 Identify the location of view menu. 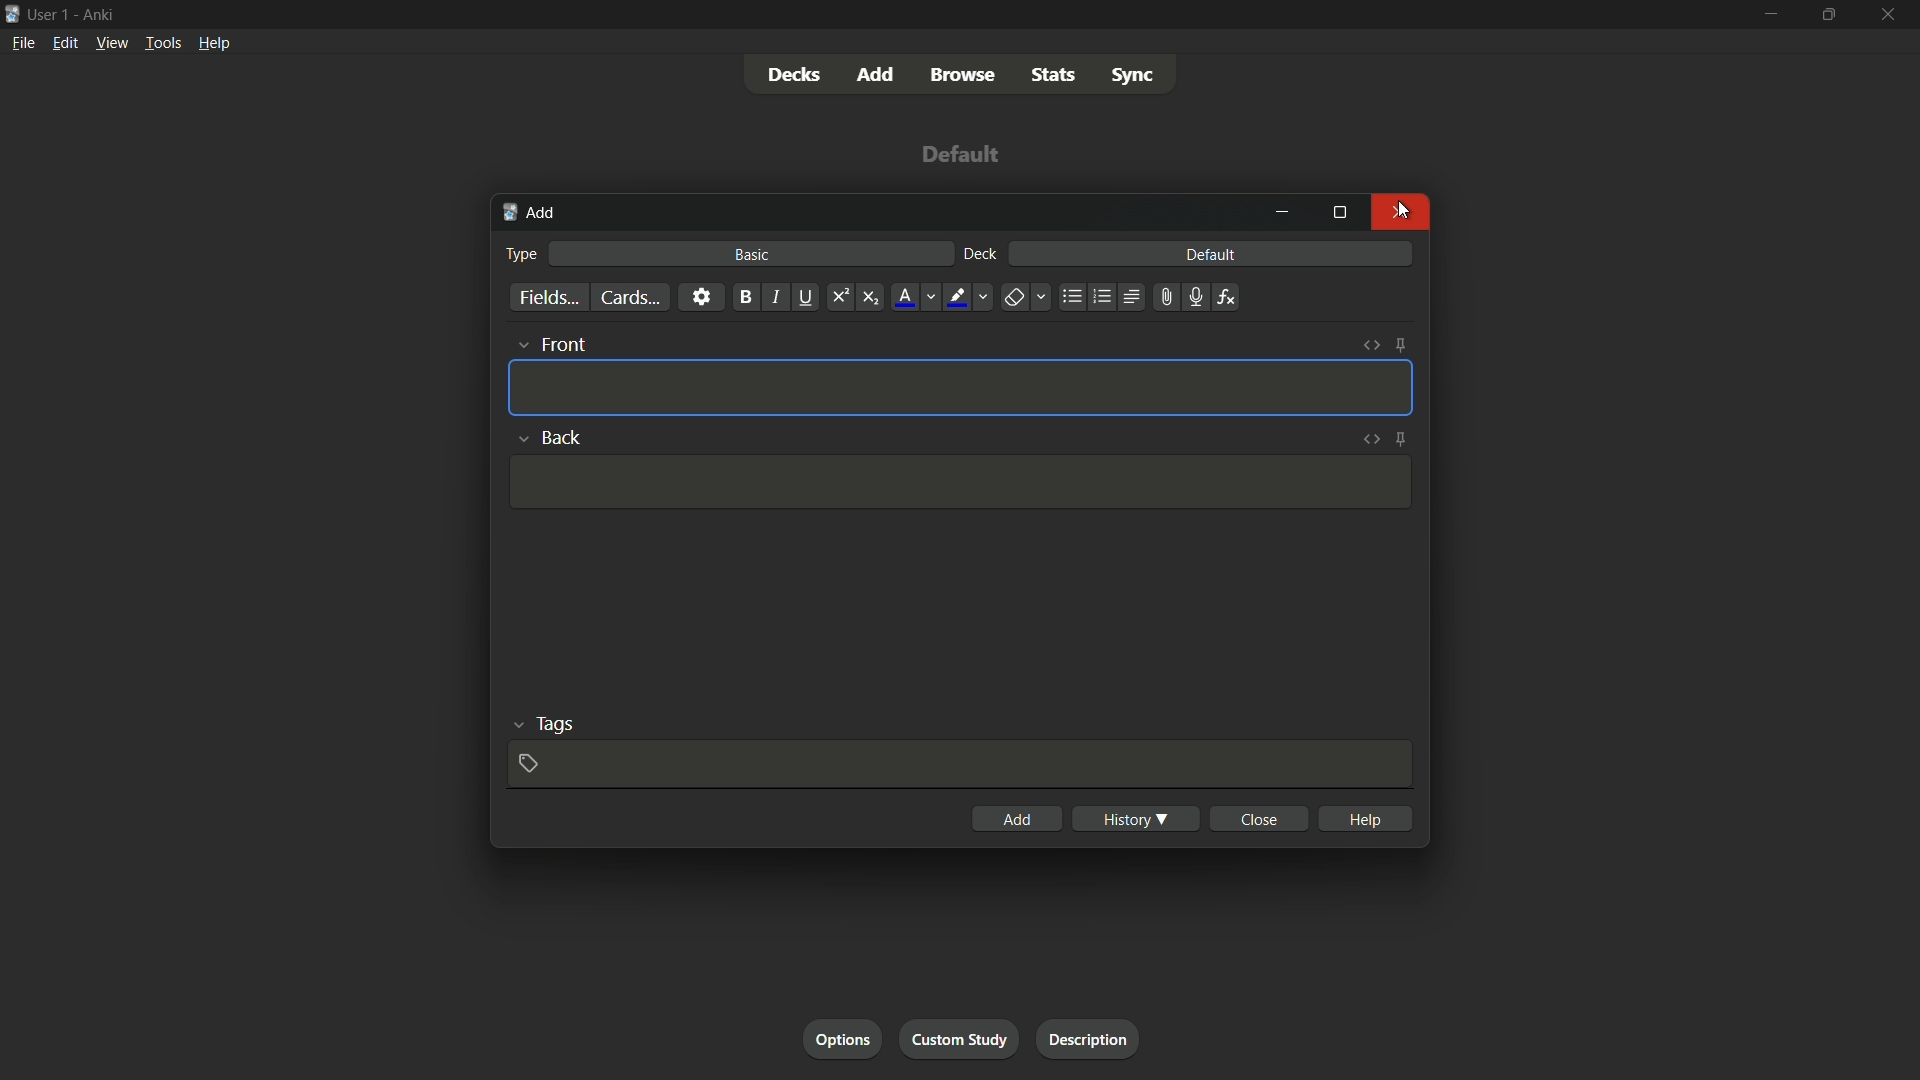
(111, 42).